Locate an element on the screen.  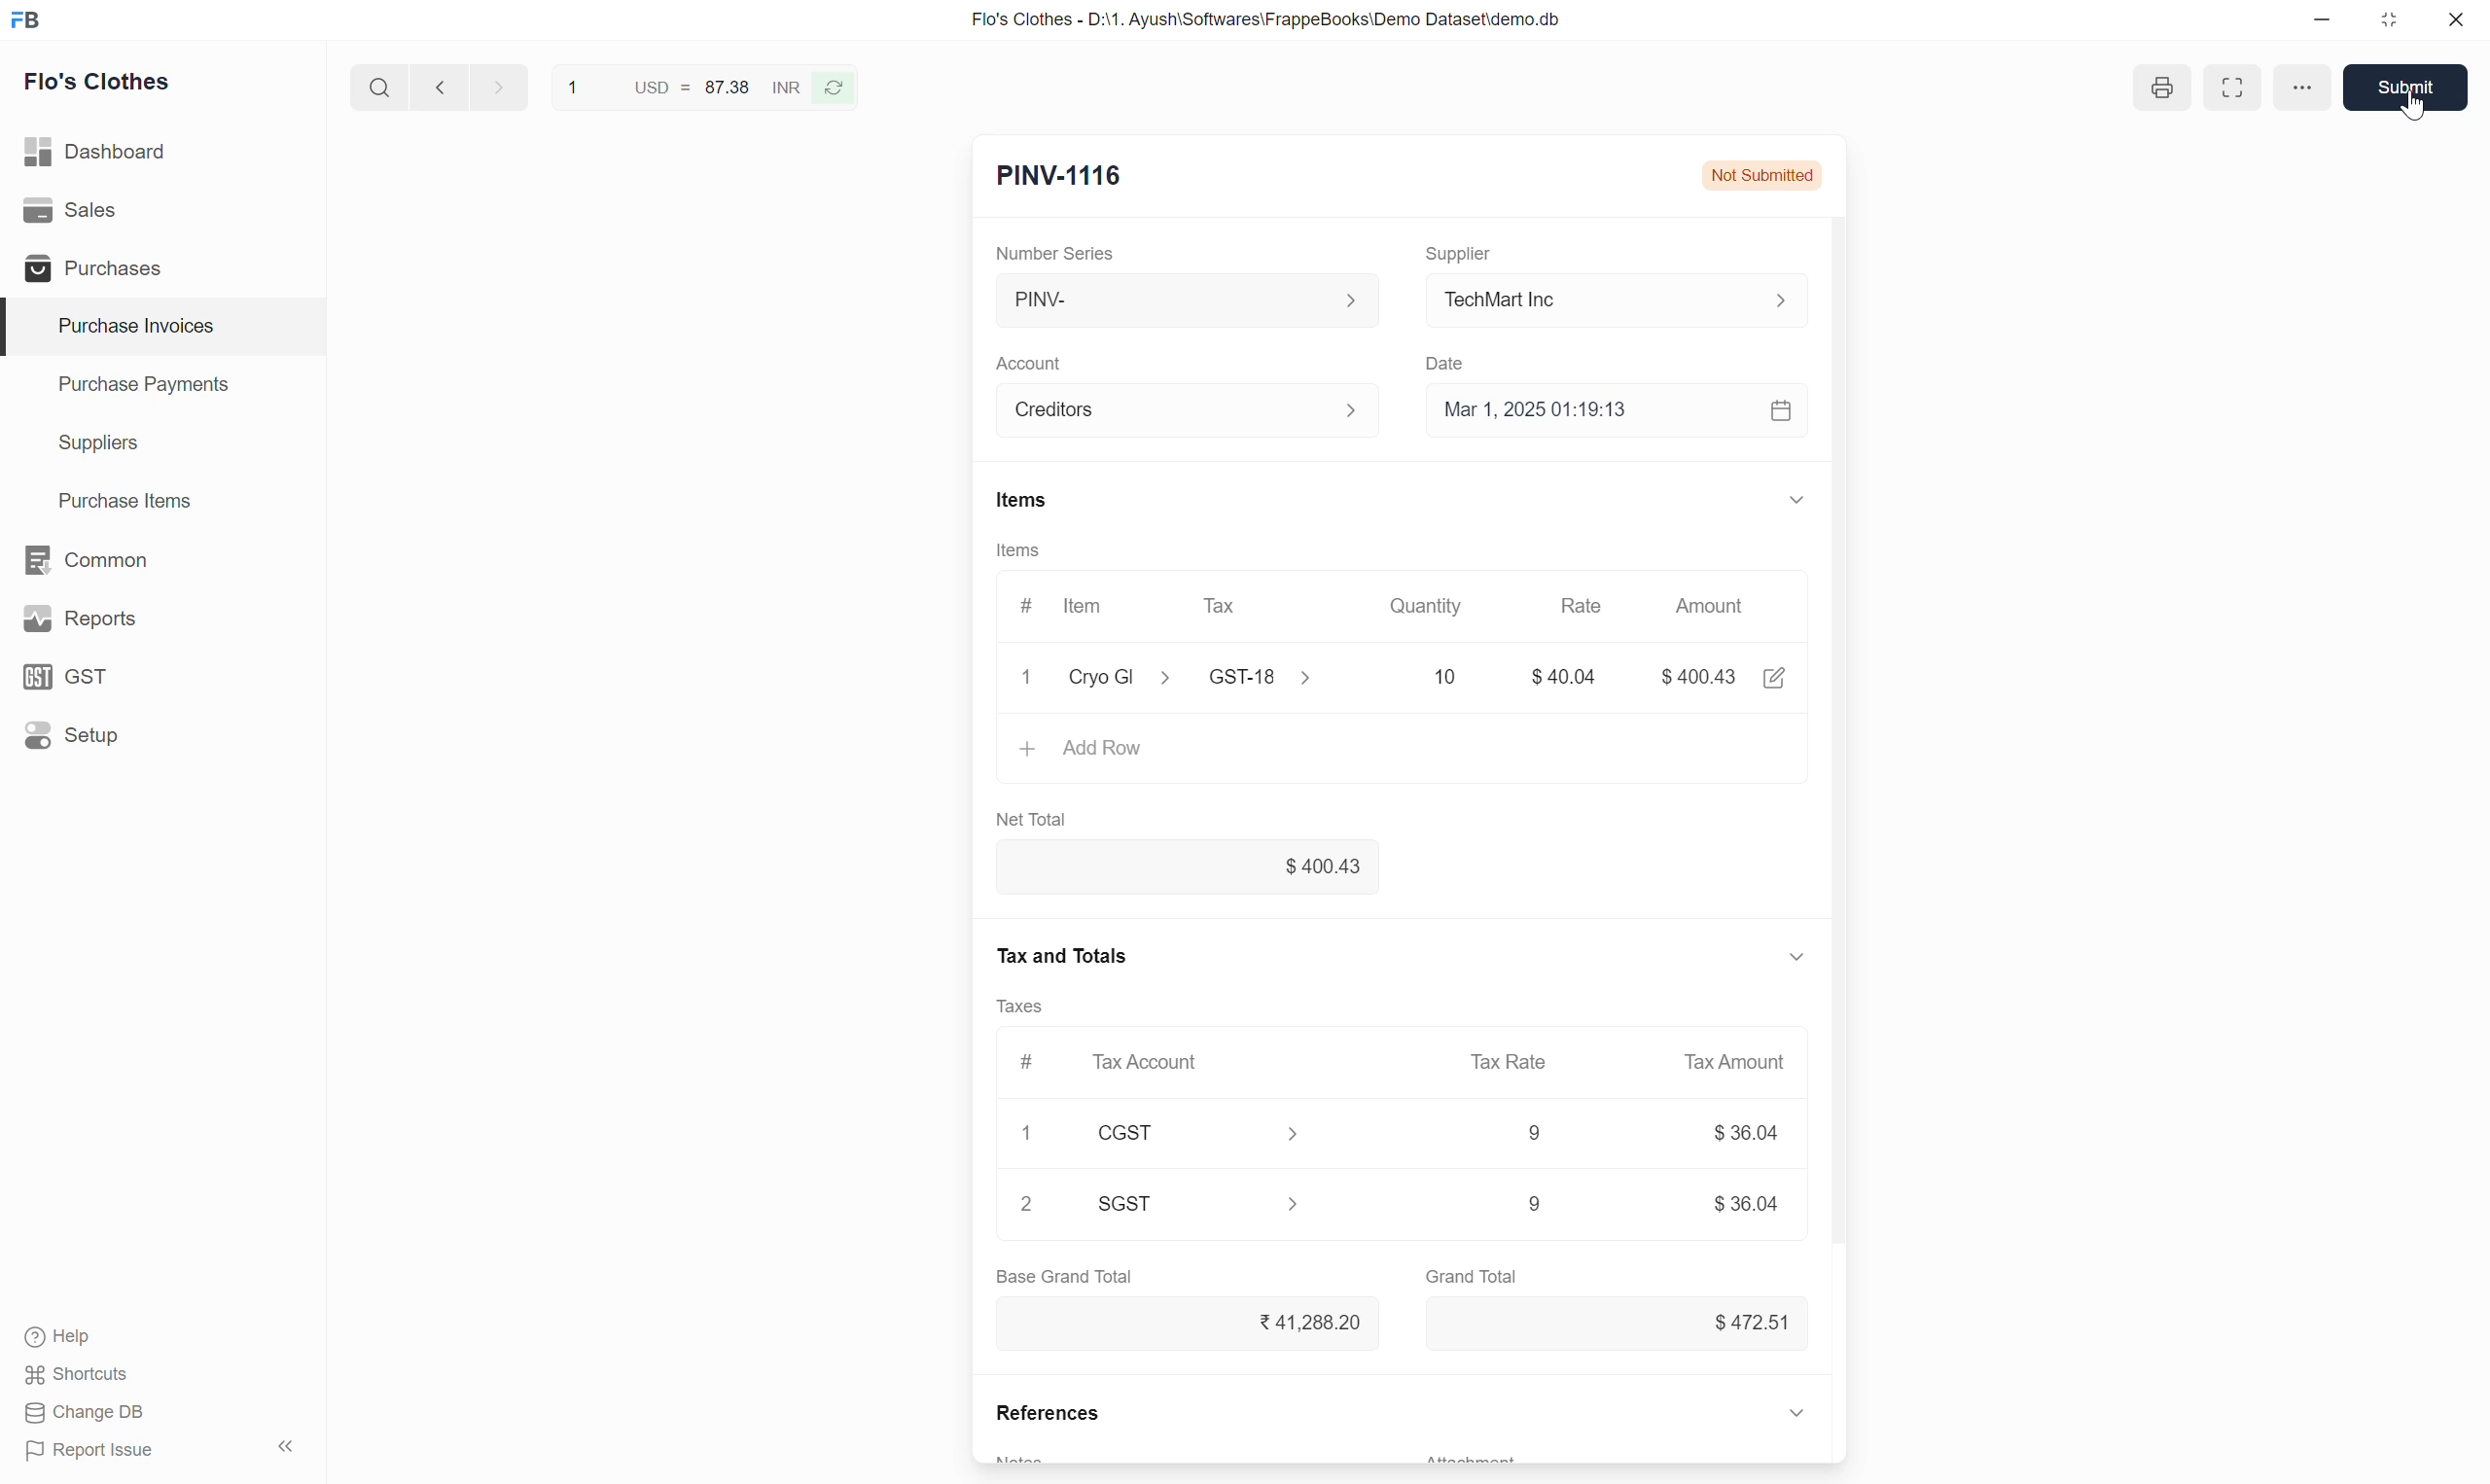
Tax Rate is located at coordinates (1513, 1060).